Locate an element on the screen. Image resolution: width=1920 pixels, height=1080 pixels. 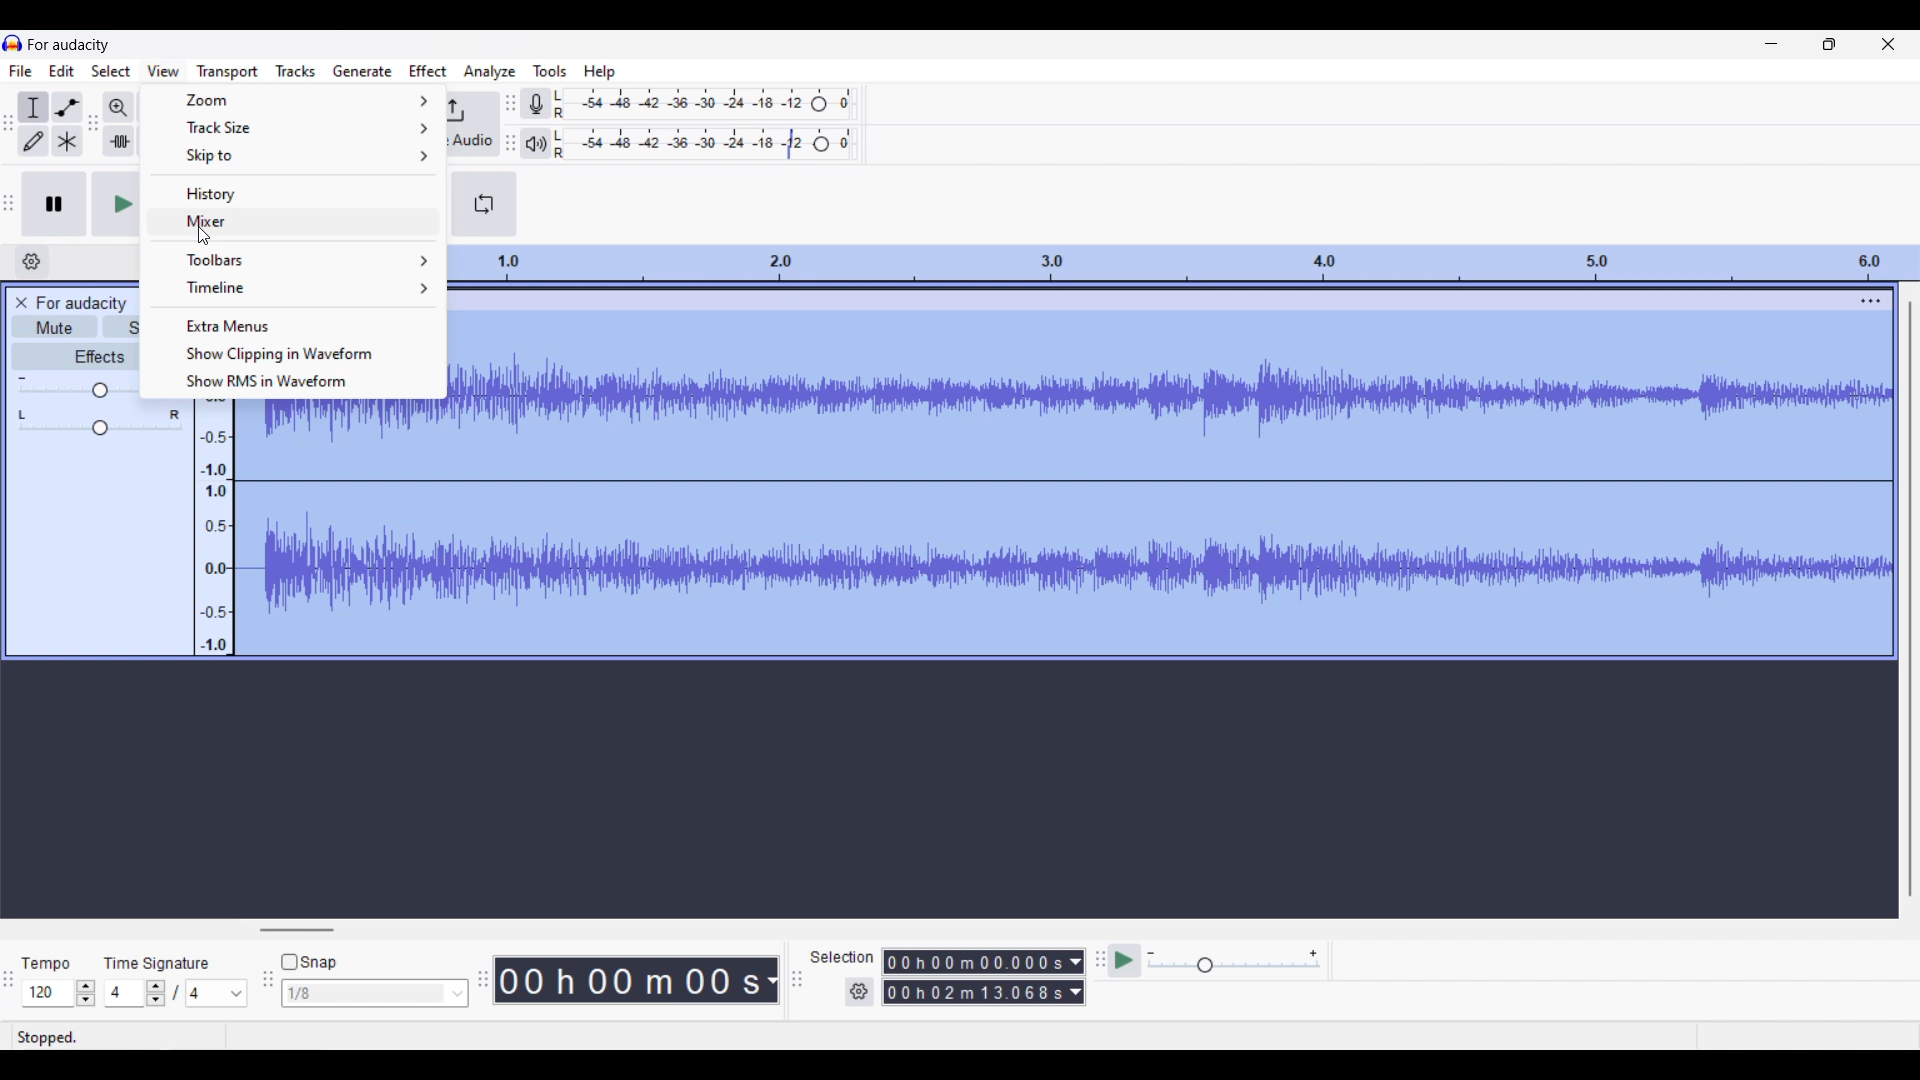
Indicates tempo settings is located at coordinates (45, 964).